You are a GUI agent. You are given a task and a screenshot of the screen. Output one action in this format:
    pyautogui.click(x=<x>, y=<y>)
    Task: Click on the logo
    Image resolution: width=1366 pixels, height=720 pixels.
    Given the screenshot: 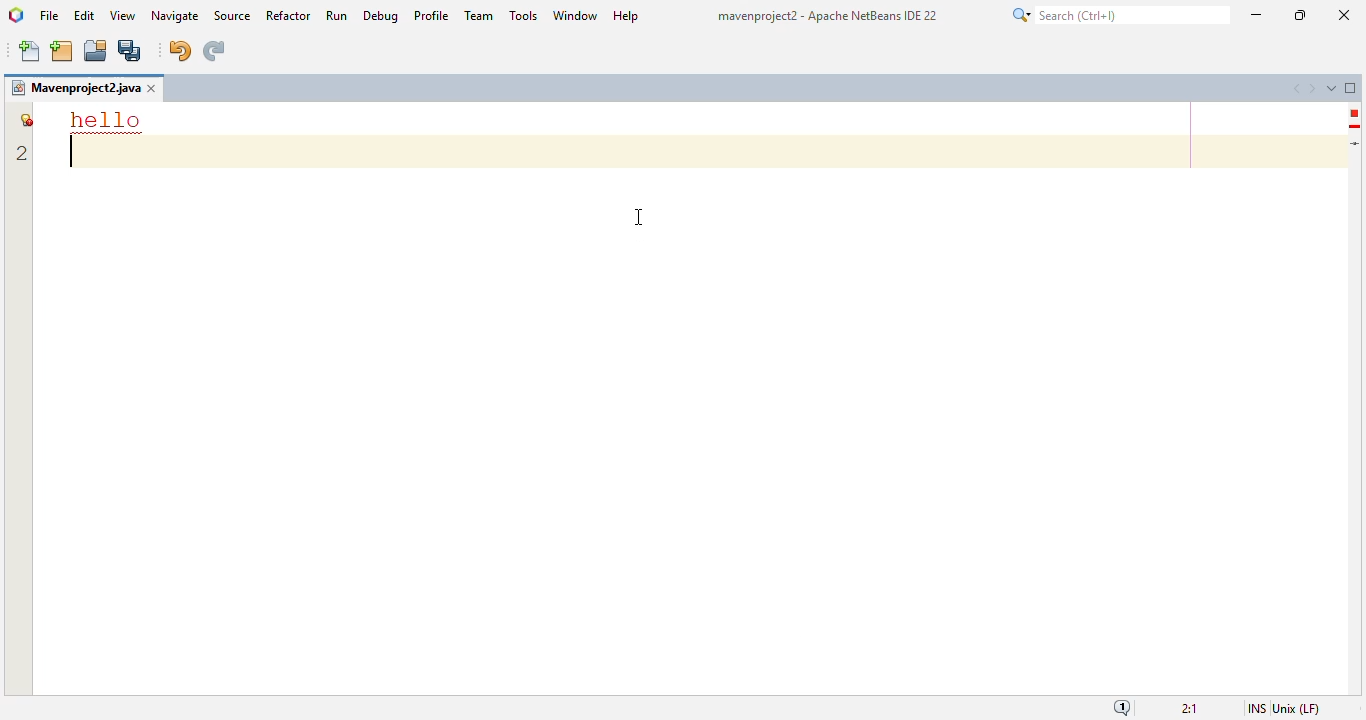 What is the action you would take?
    pyautogui.click(x=17, y=15)
    